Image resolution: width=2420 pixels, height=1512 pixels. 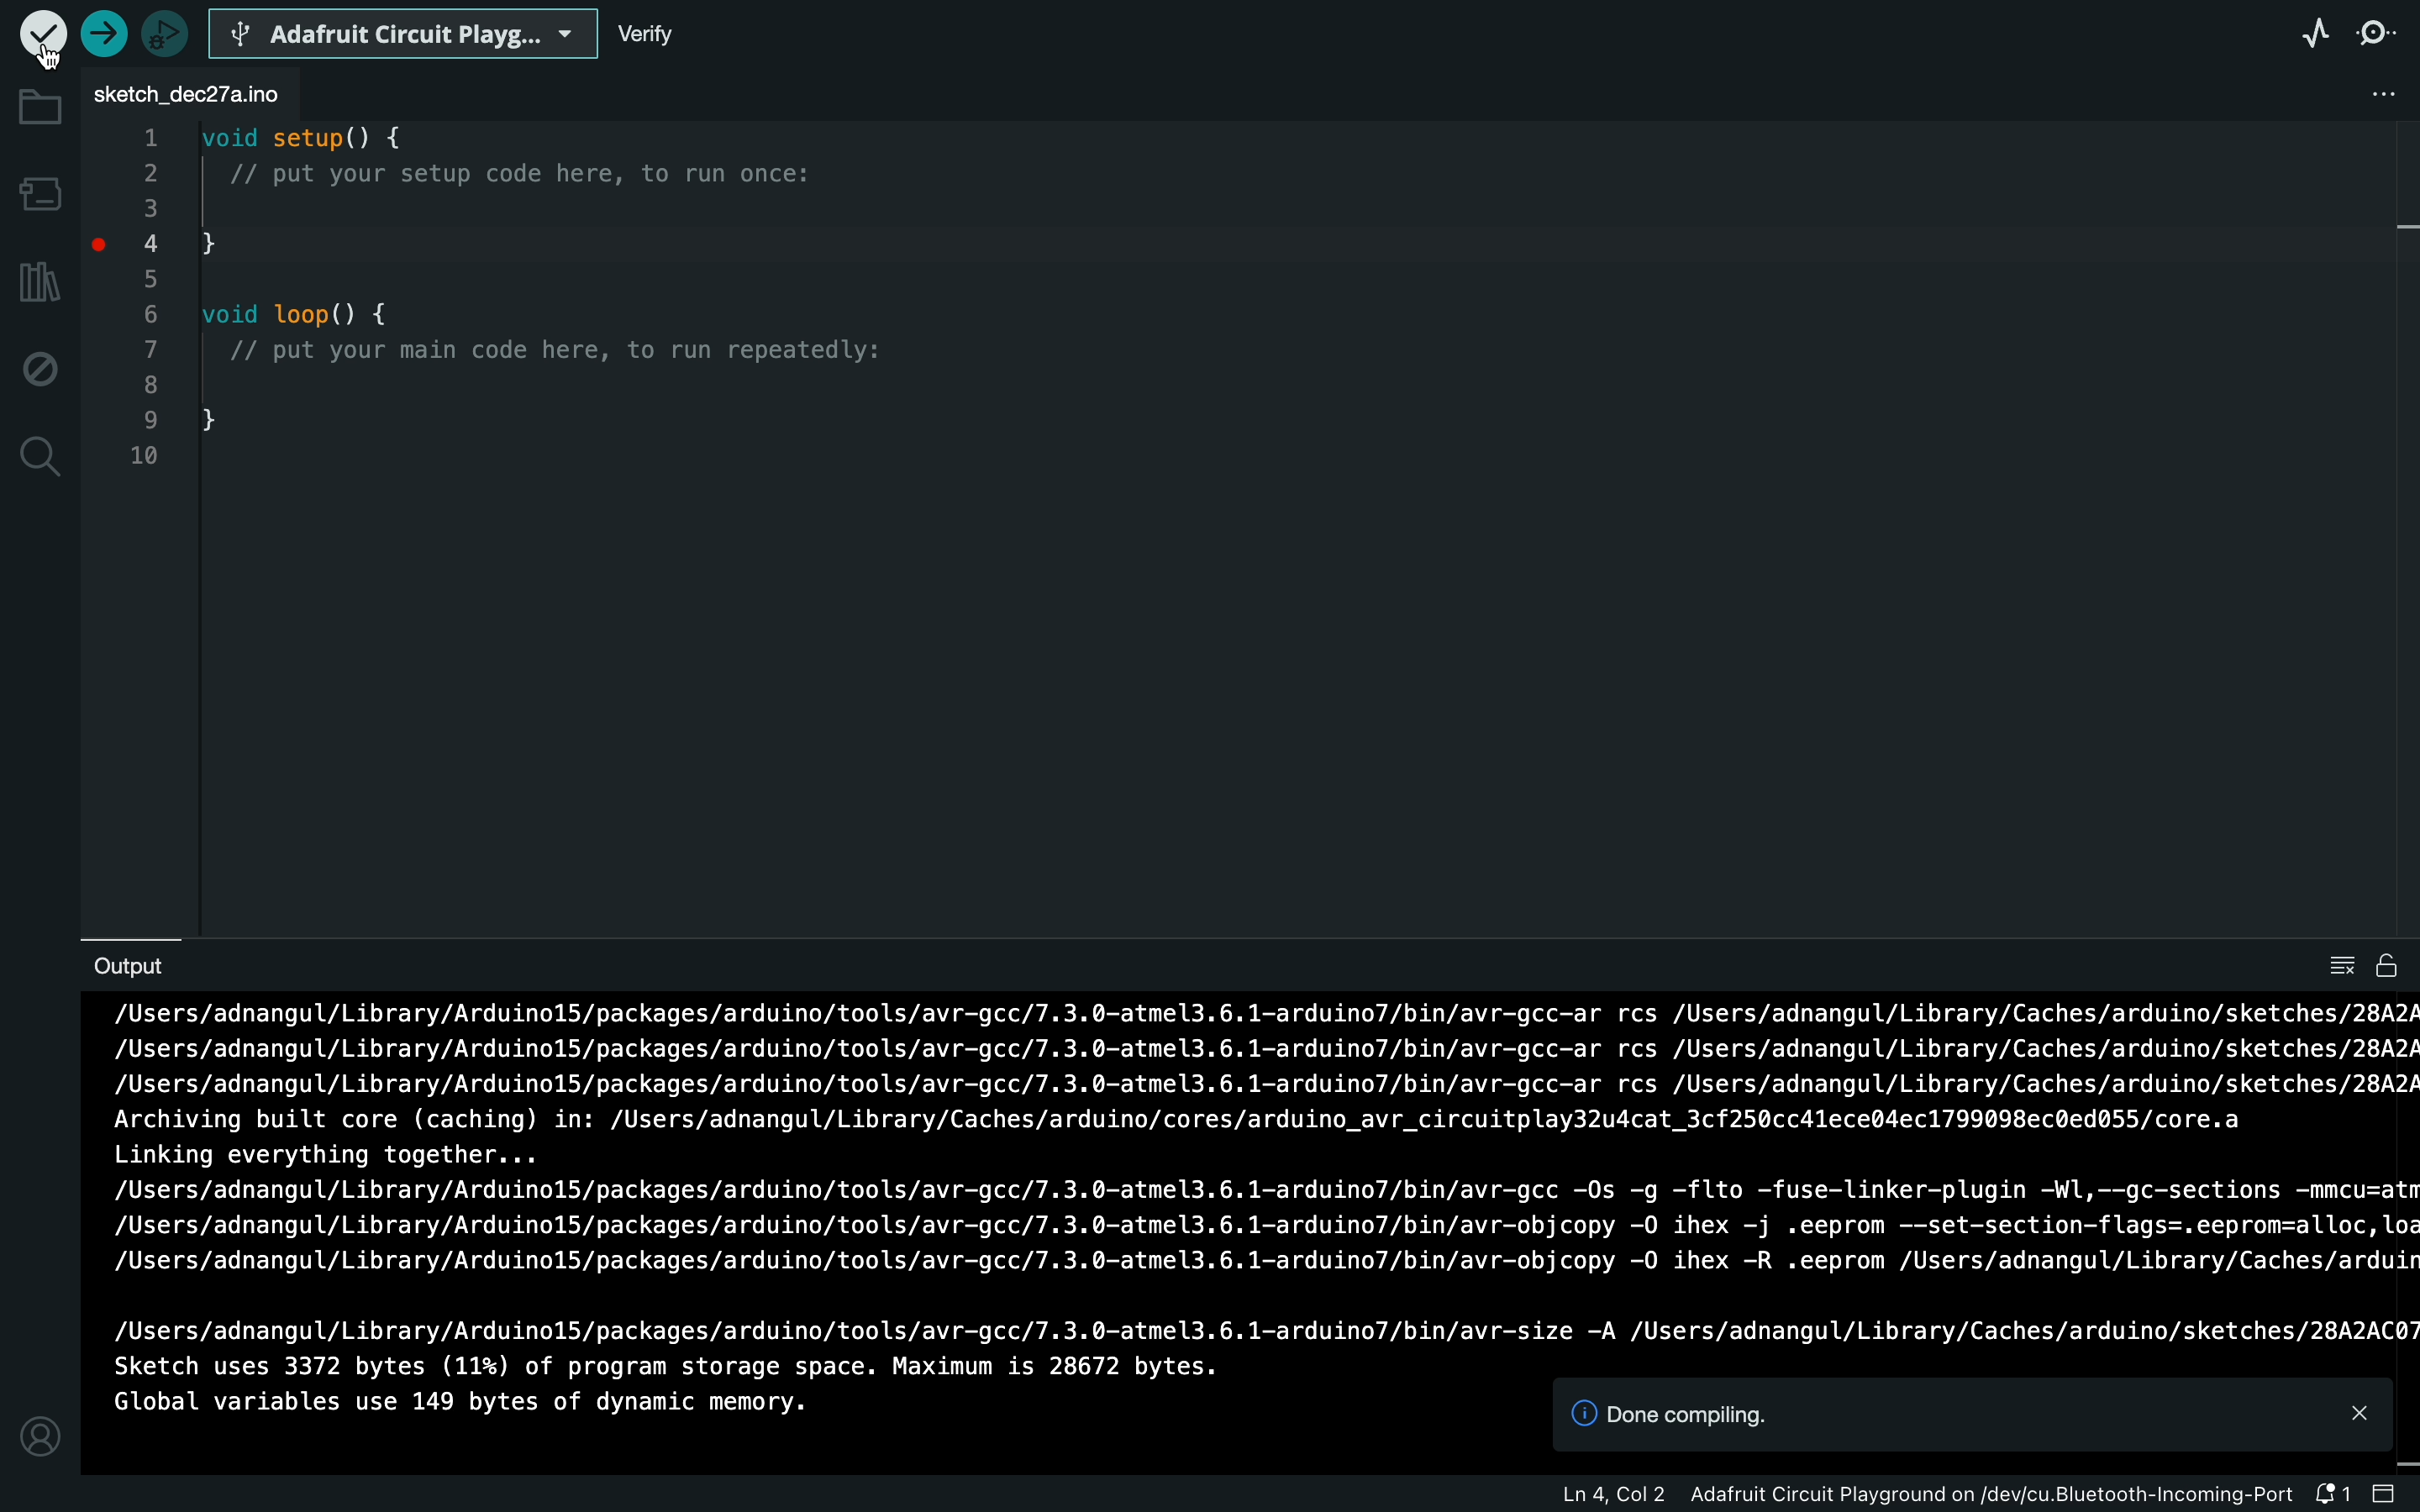 I want to click on serial plotter, so click(x=2316, y=38).